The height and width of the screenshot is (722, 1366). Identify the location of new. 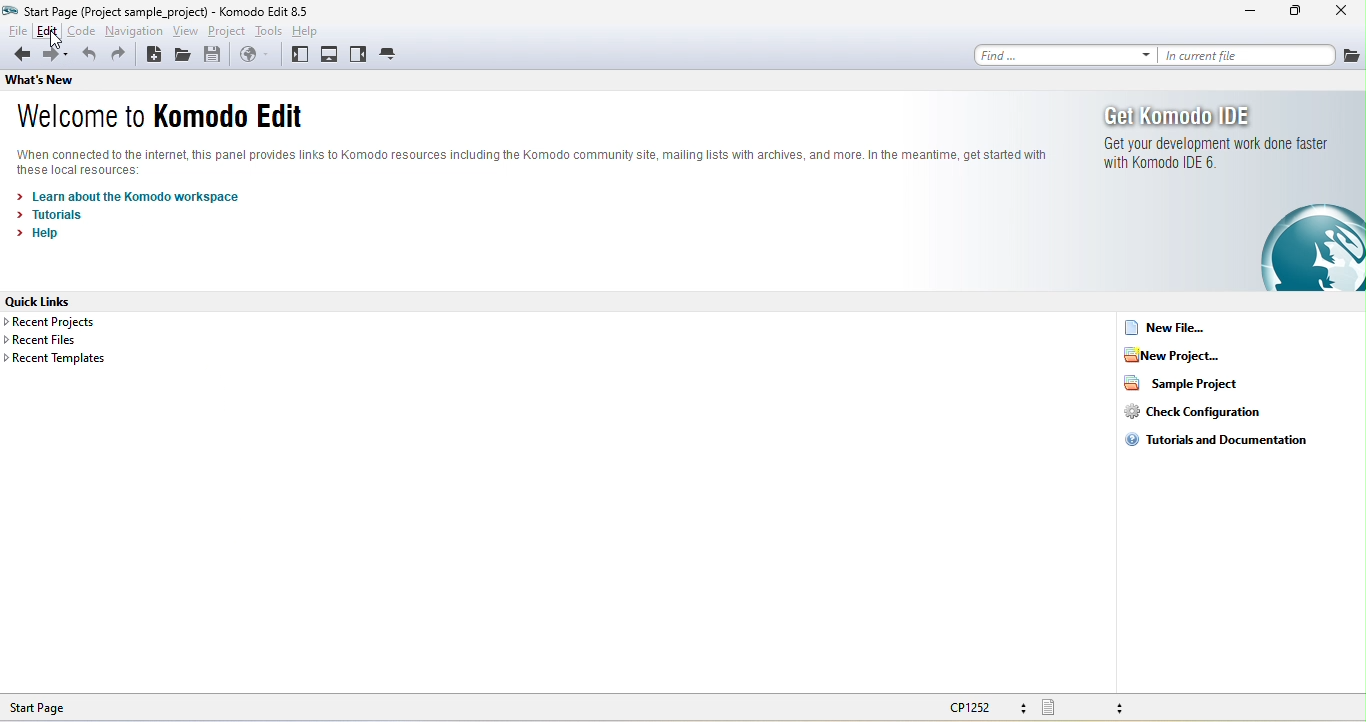
(154, 55).